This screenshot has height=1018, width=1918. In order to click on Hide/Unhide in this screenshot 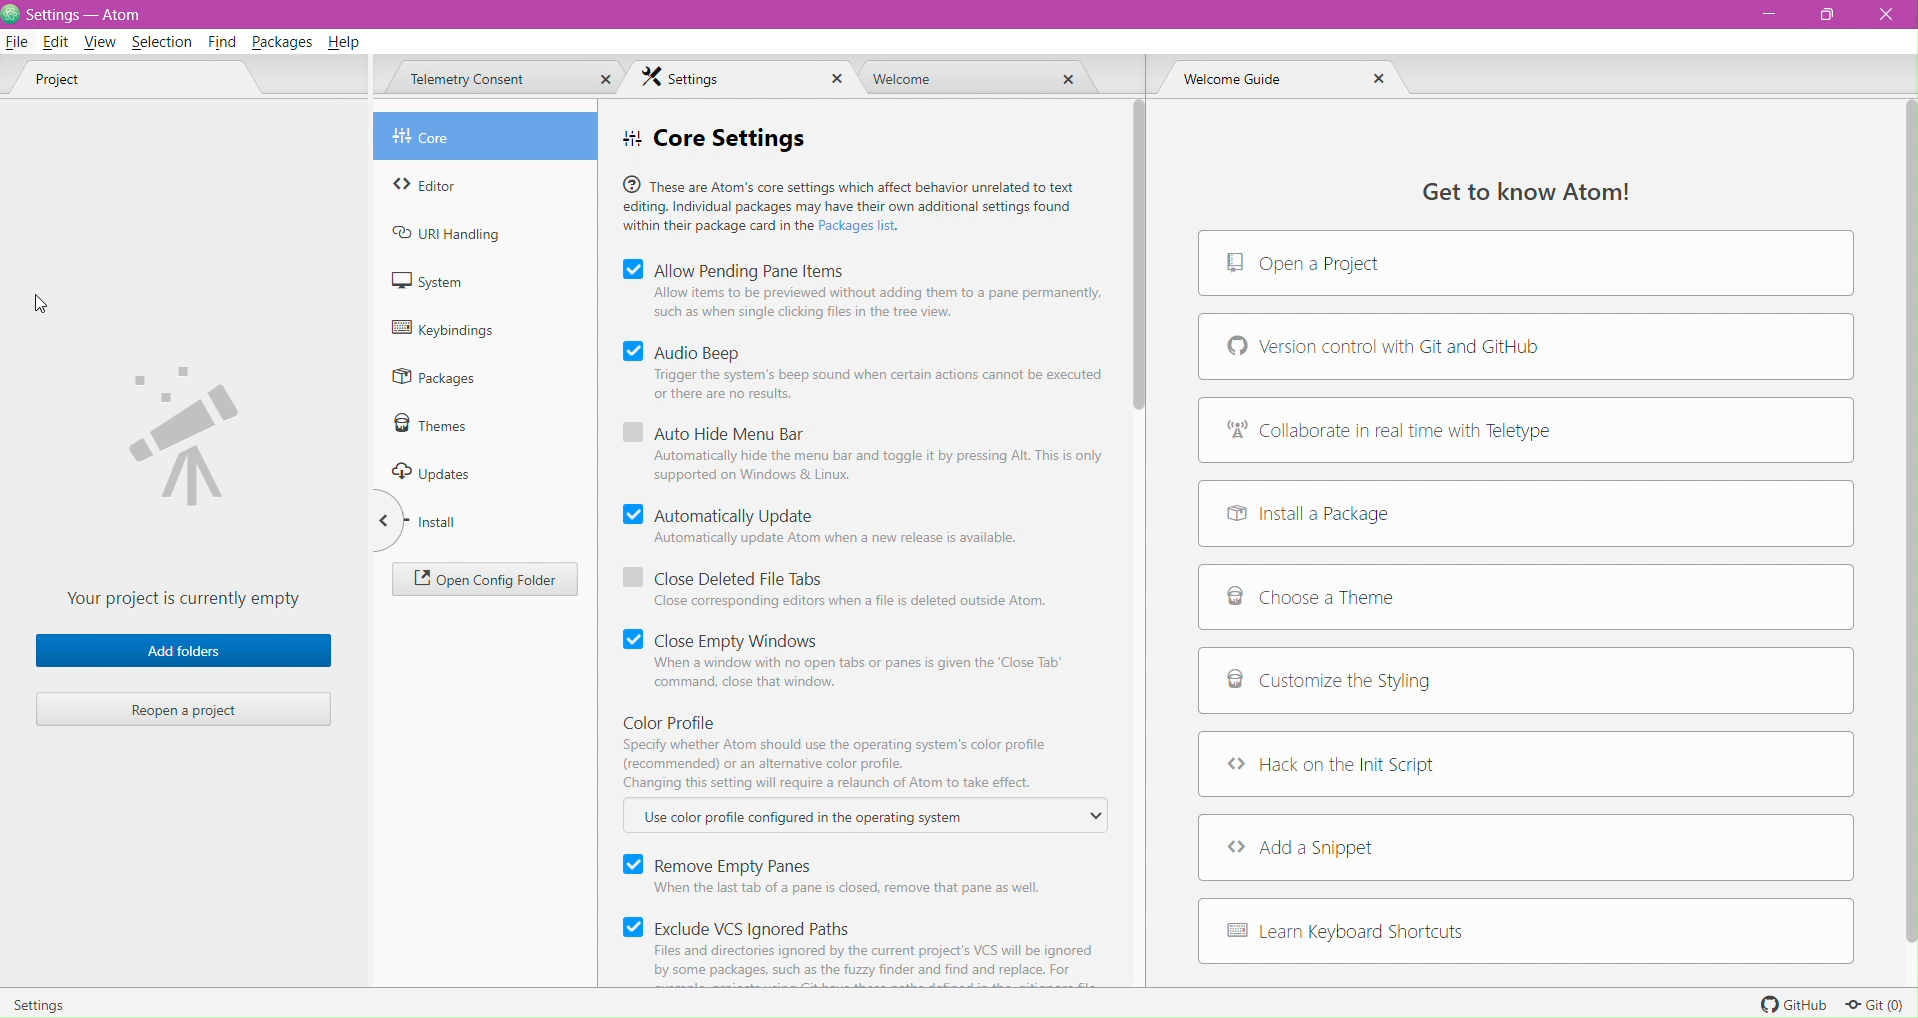, I will do `click(377, 524)`.